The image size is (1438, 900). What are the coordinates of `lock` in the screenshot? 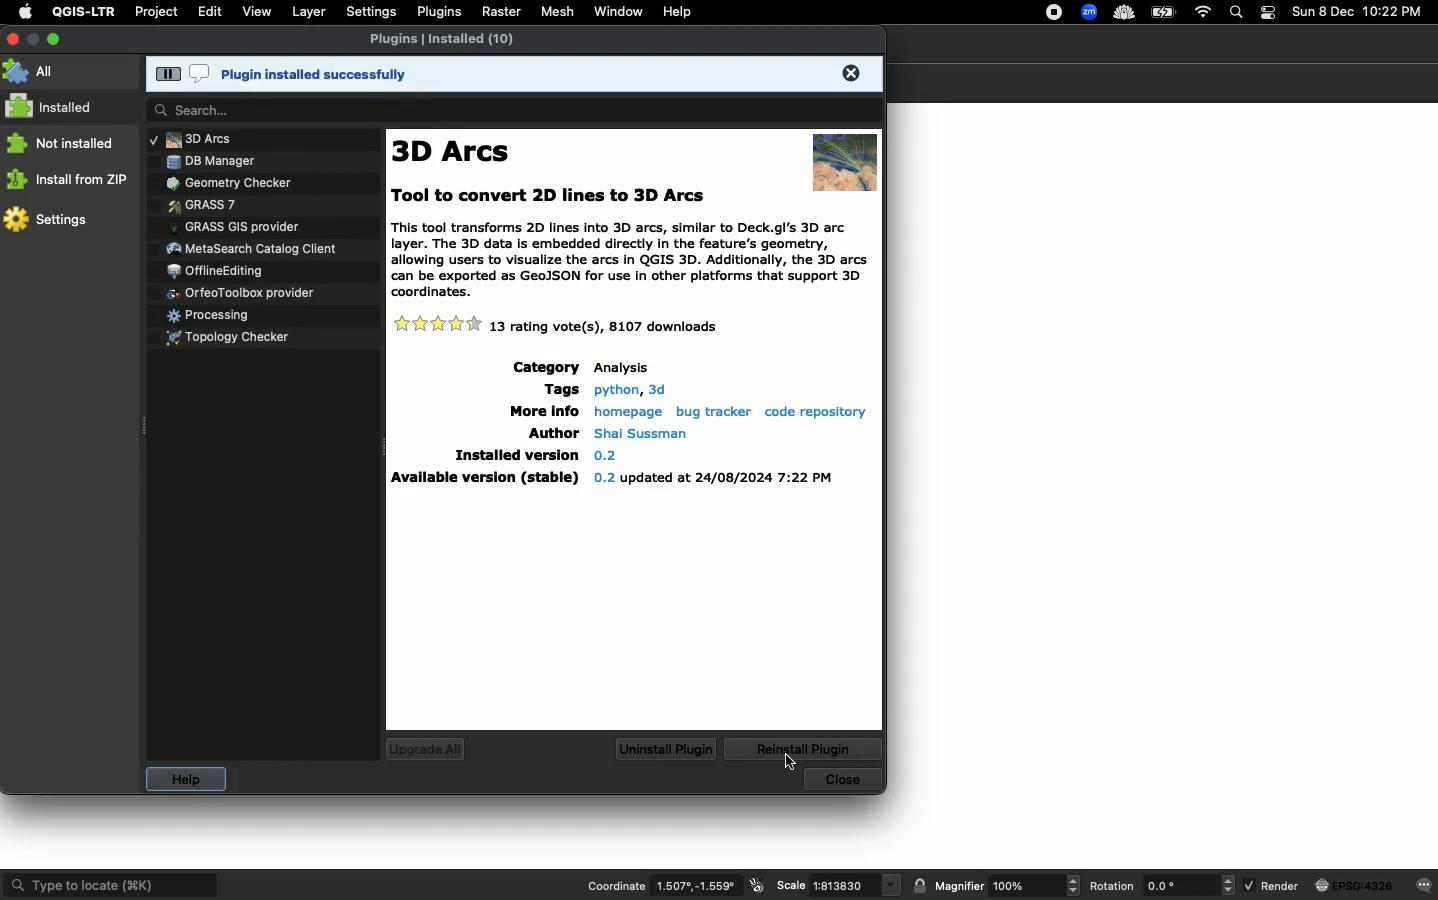 It's located at (920, 885).